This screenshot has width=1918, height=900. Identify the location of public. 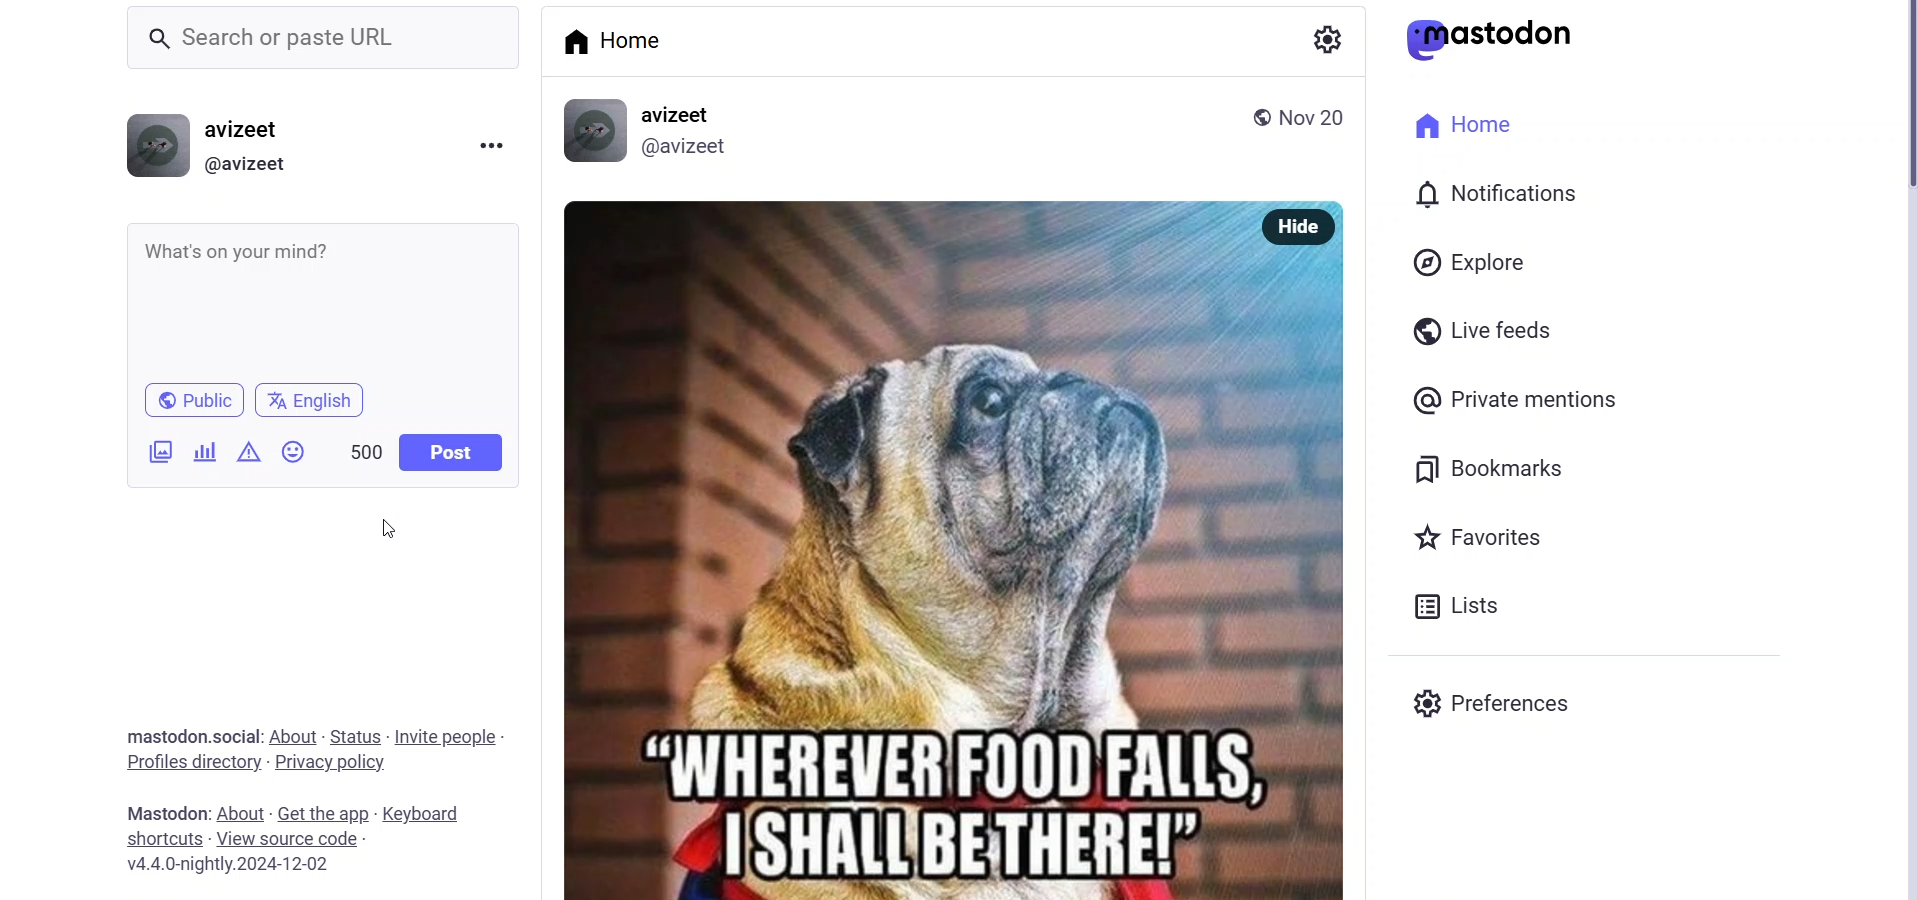
(190, 399).